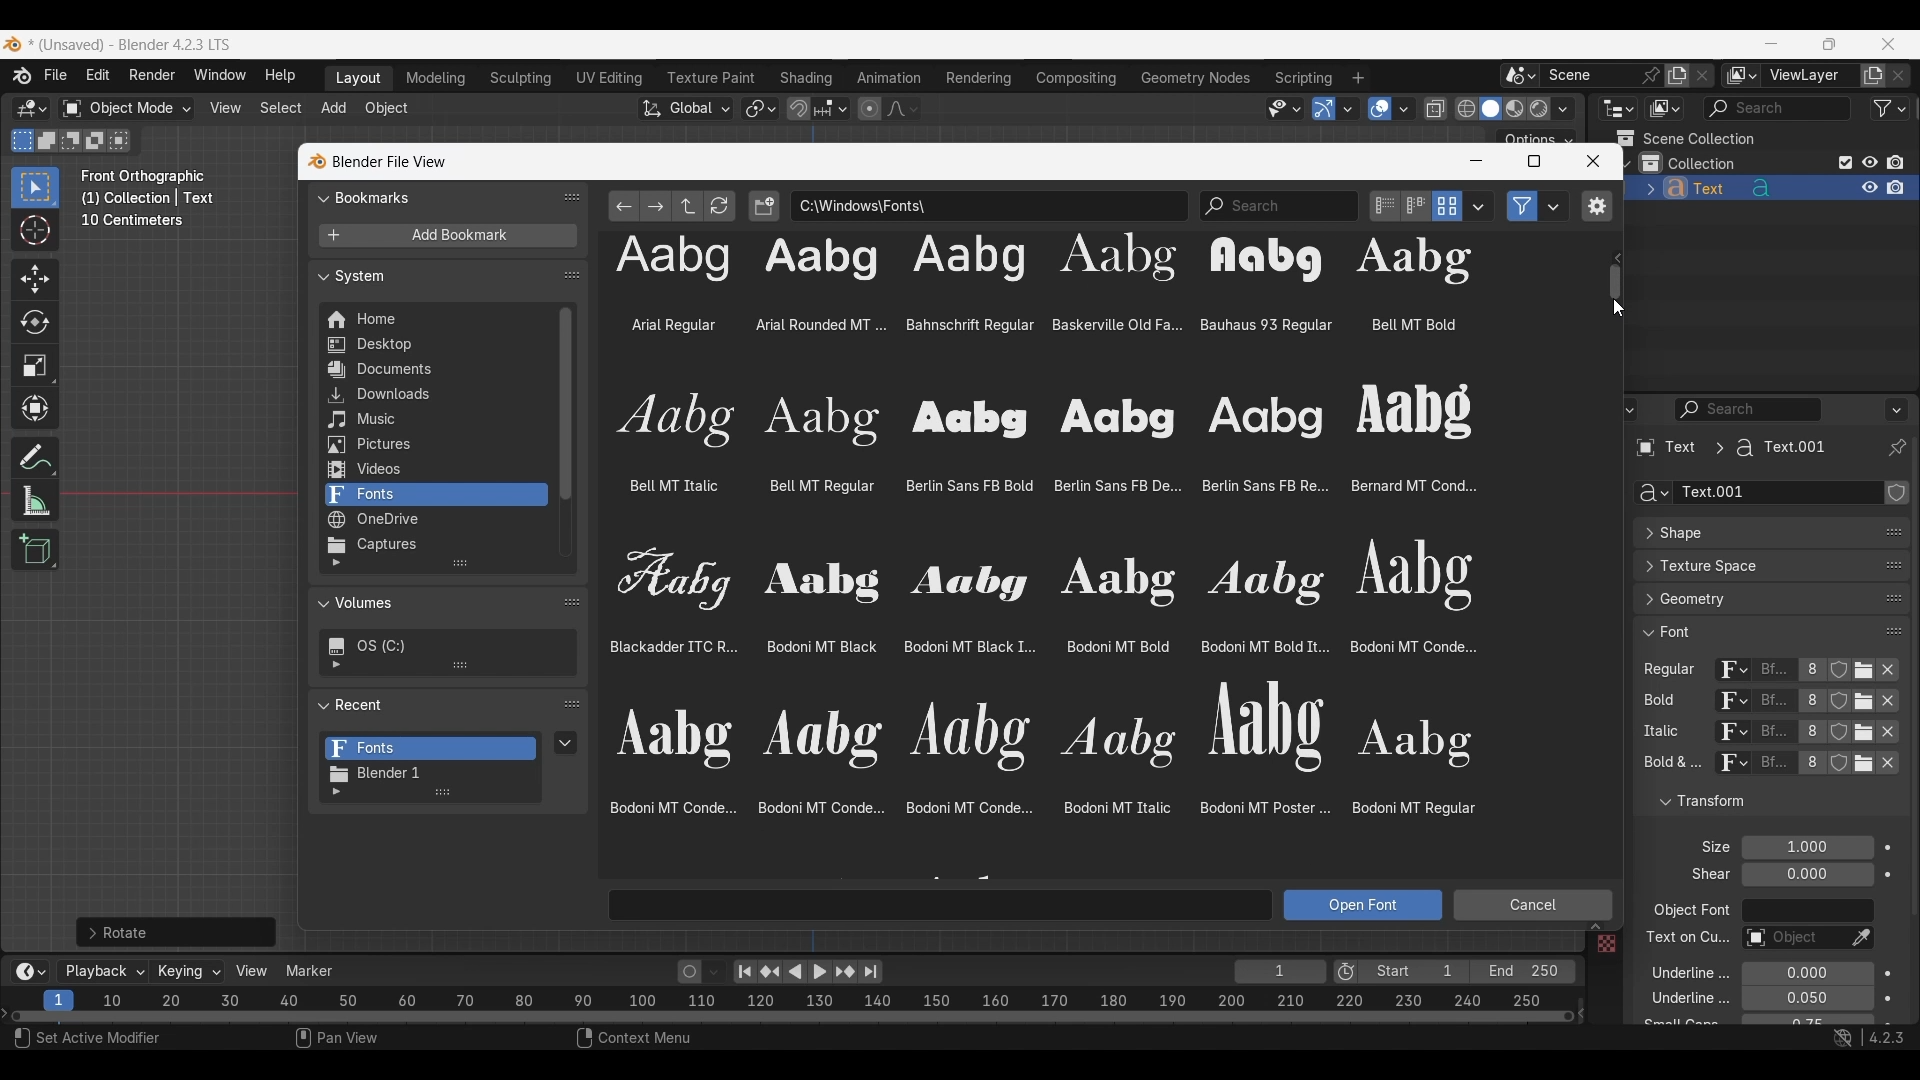 The image size is (1920, 1080). Describe the element at coordinates (434, 395) in the screenshot. I see `Downloads folder` at that location.